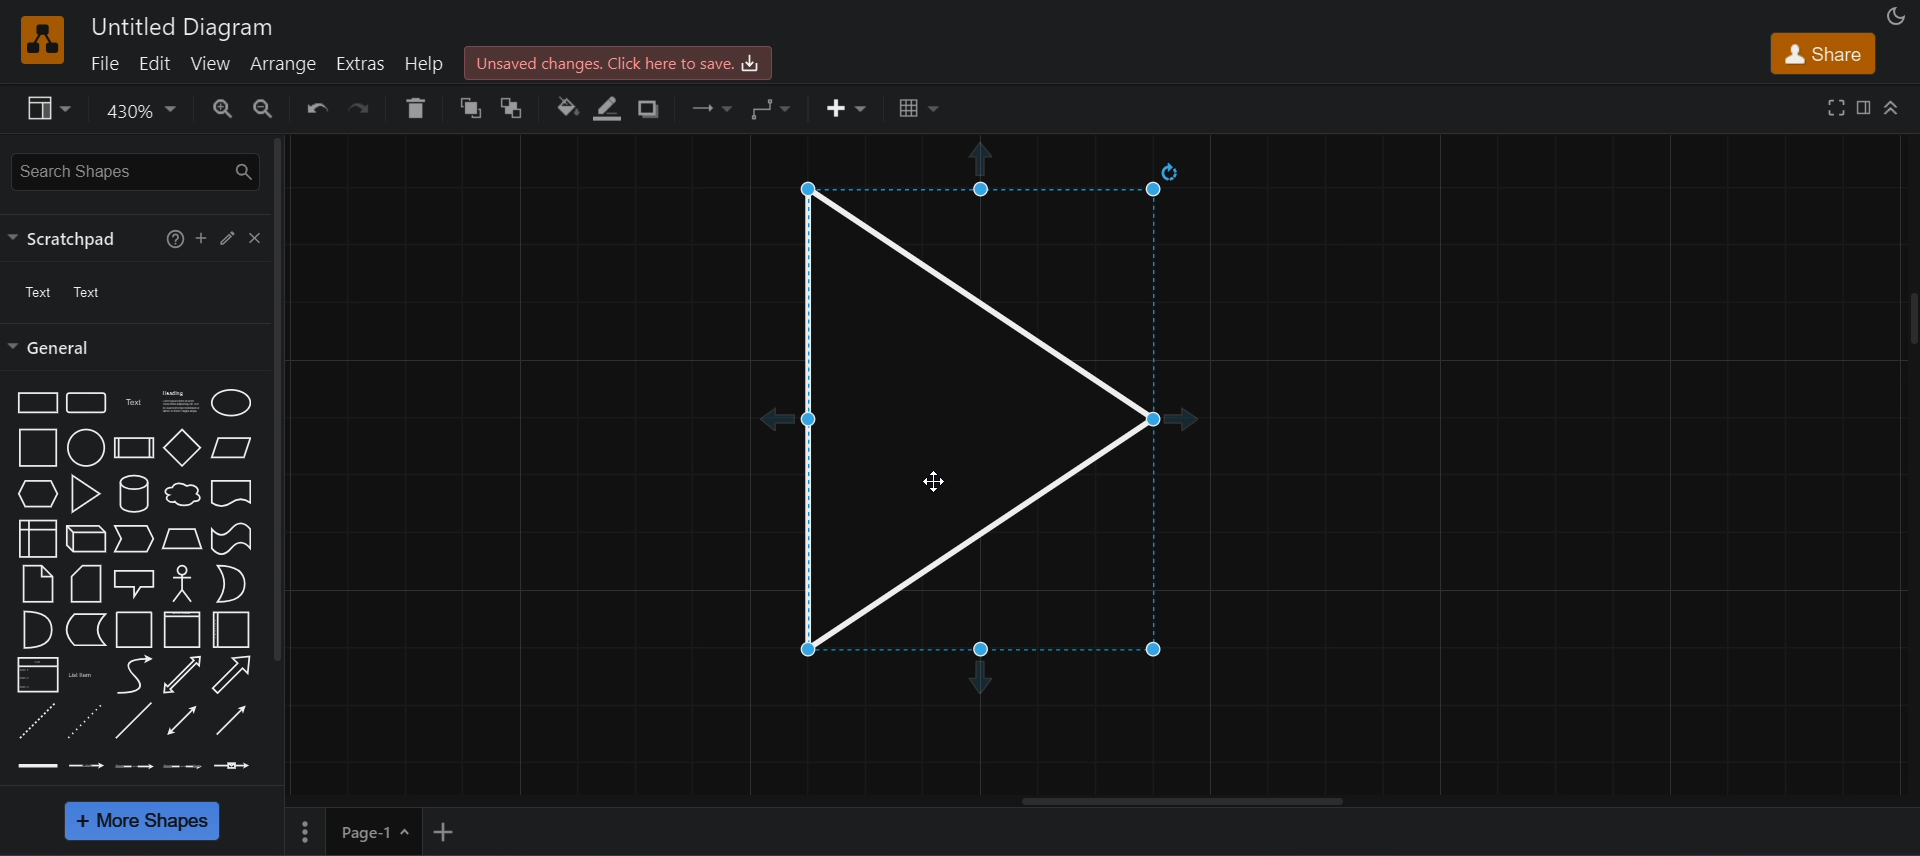 The image size is (1920, 856). What do you see at coordinates (360, 108) in the screenshot?
I see `redo` at bounding box center [360, 108].